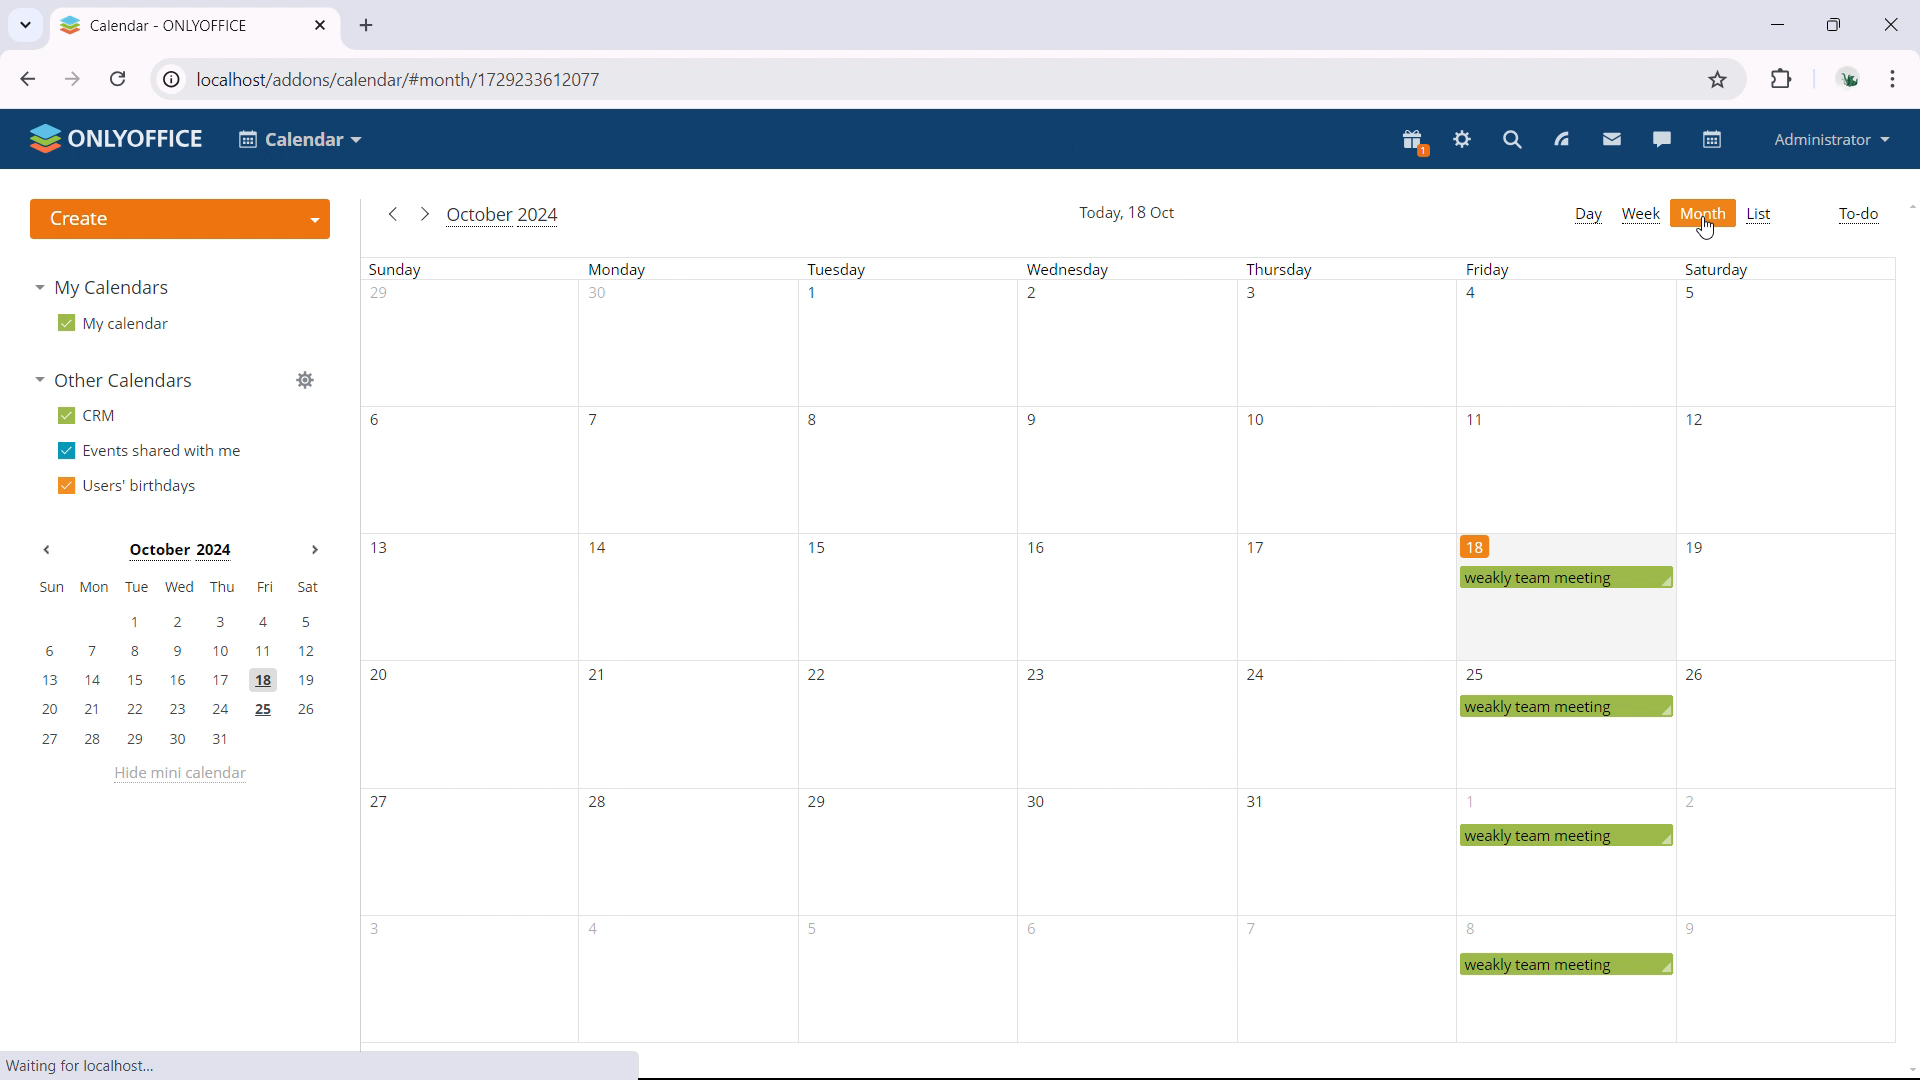 The width and height of the screenshot is (1920, 1080). What do you see at coordinates (86, 416) in the screenshot?
I see `crm` at bounding box center [86, 416].